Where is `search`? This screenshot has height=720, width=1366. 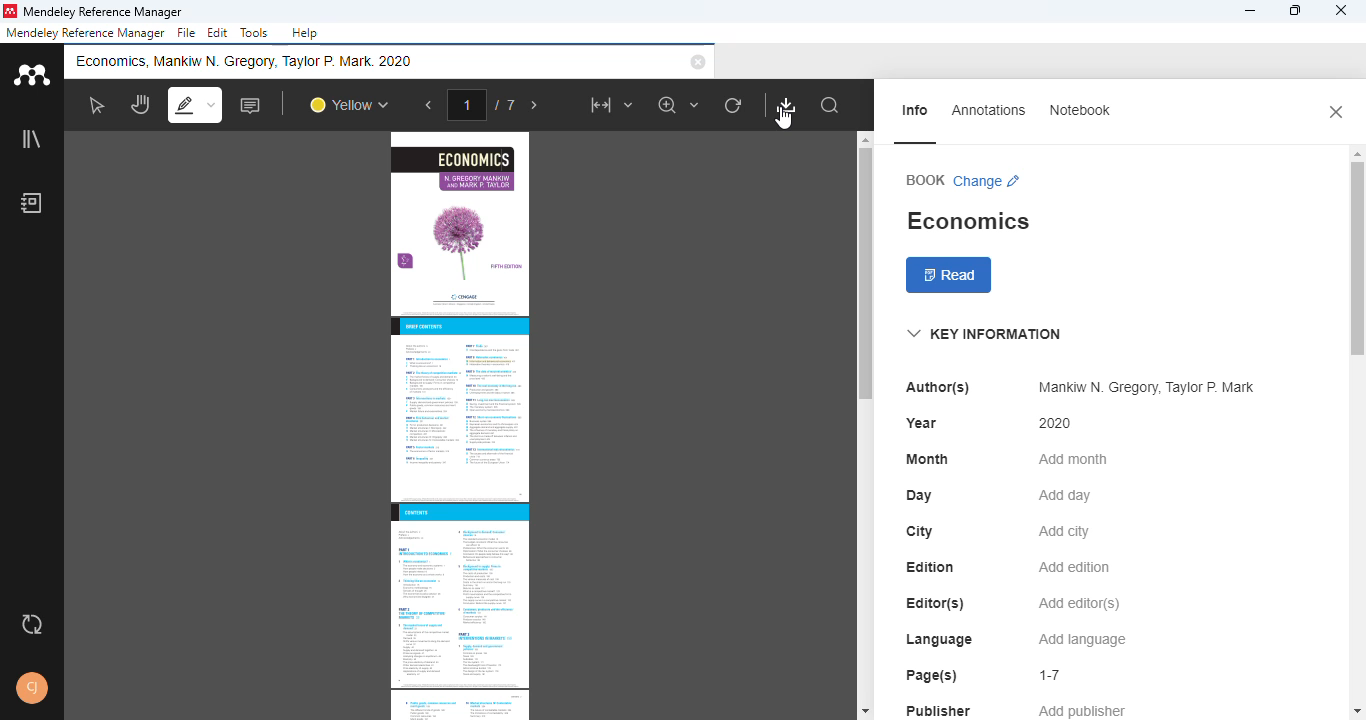
search is located at coordinates (831, 106).